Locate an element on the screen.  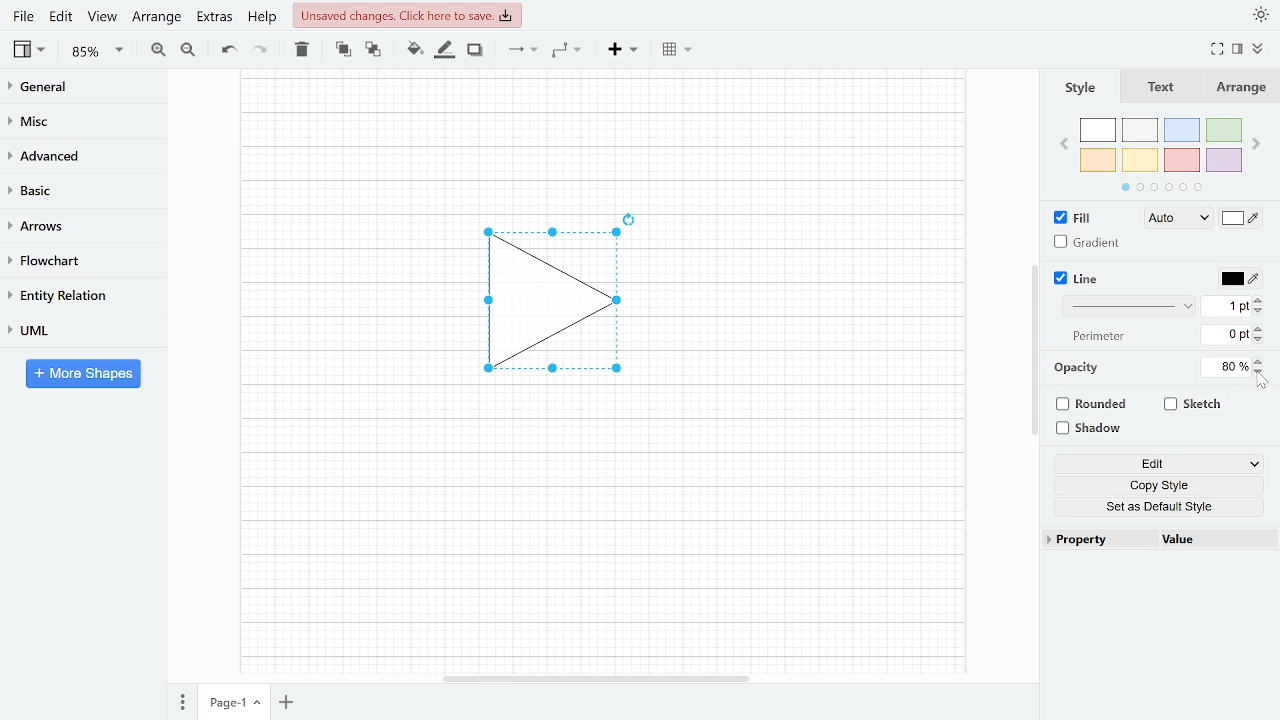
More shapes is located at coordinates (83, 373).